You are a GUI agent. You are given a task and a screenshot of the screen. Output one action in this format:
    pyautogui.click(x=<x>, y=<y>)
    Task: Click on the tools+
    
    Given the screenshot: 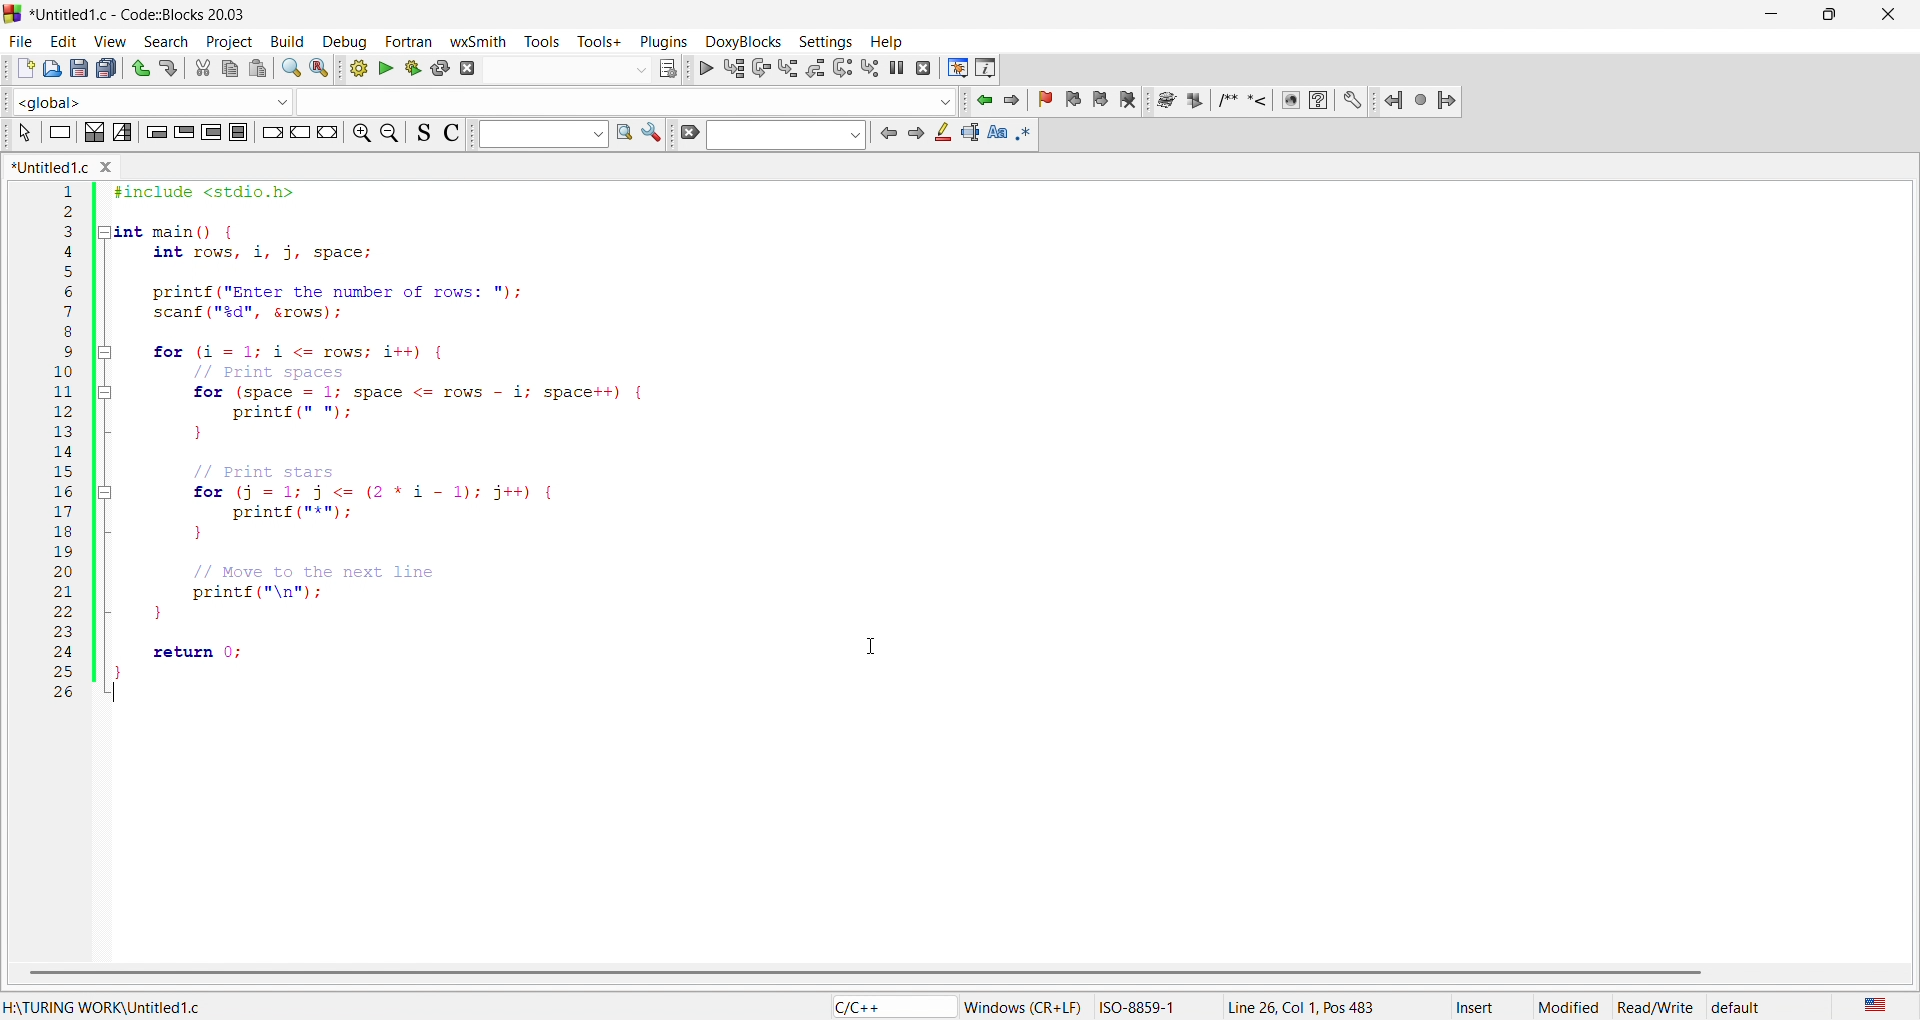 What is the action you would take?
    pyautogui.click(x=603, y=44)
    